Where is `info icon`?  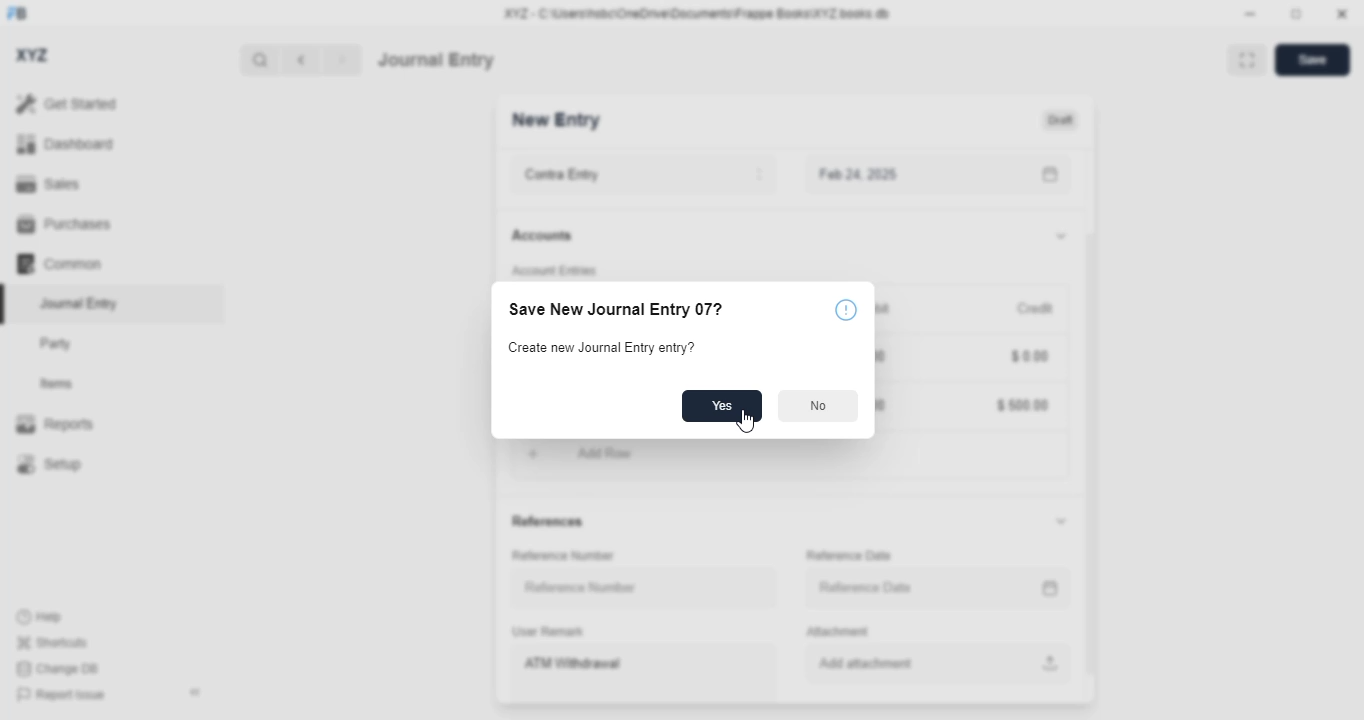
info icon is located at coordinates (846, 310).